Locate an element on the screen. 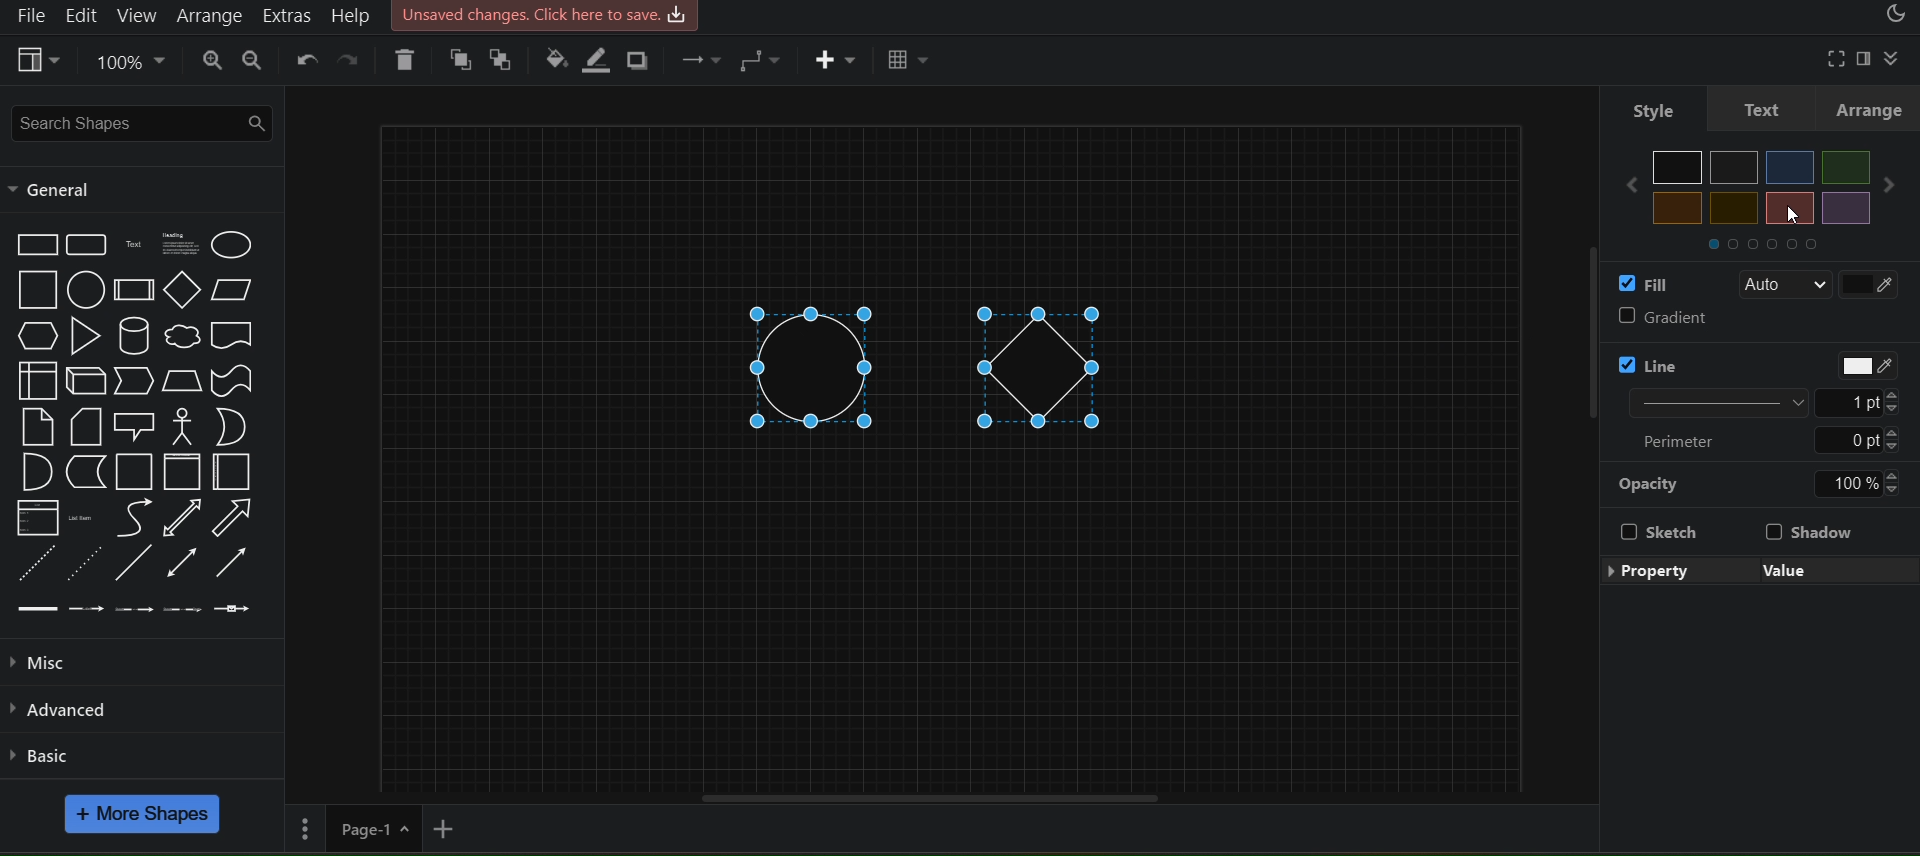  And is located at coordinates (35, 473).